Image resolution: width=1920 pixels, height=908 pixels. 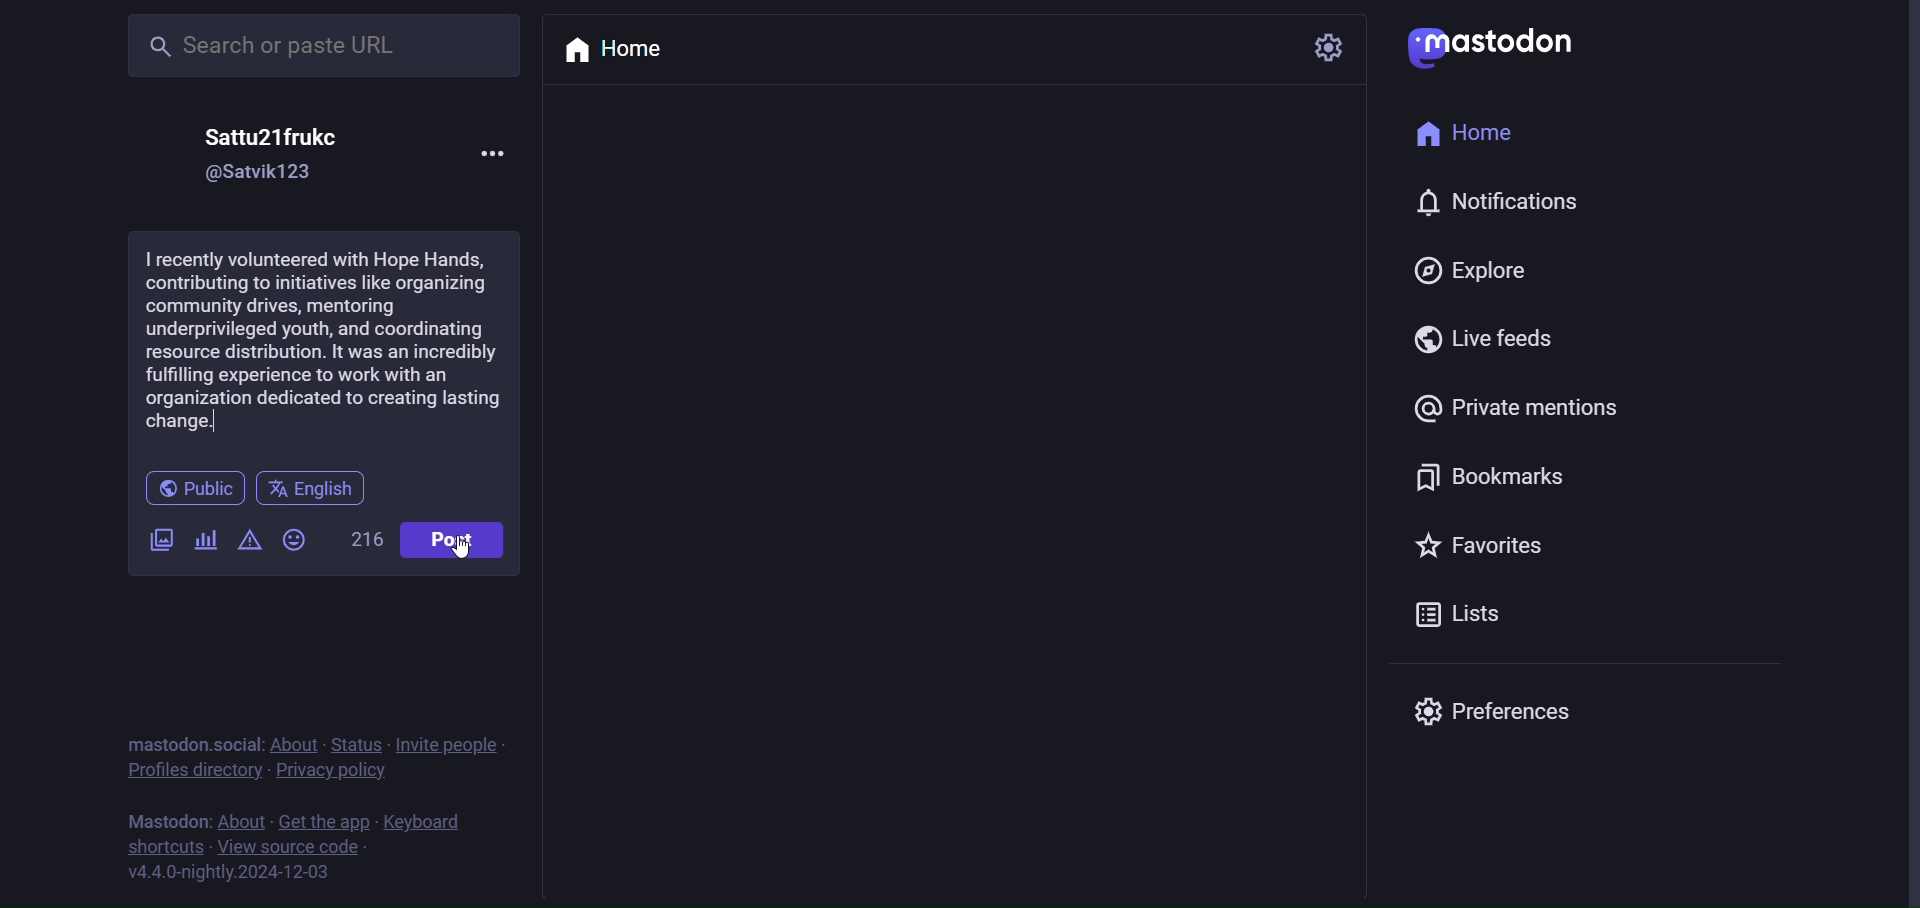 I want to click on mastodon, so click(x=166, y=820).